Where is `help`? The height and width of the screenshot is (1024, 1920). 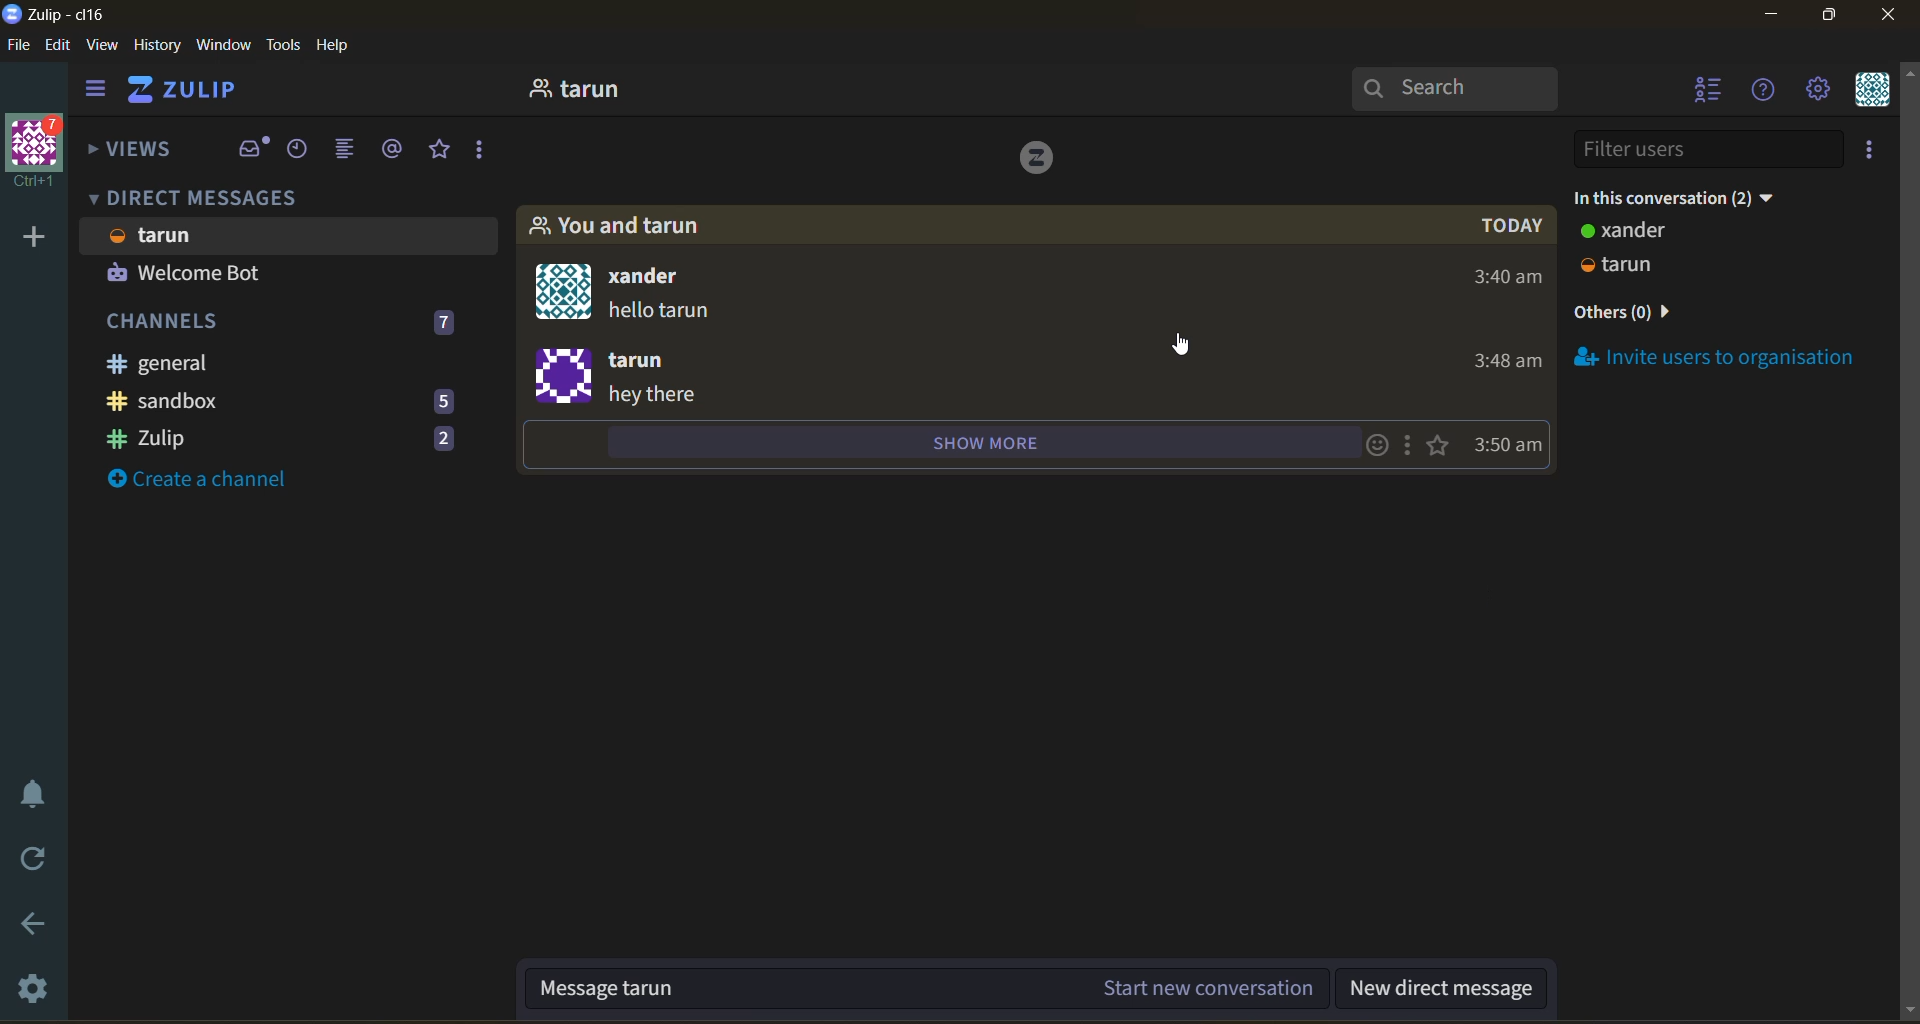 help is located at coordinates (340, 48).